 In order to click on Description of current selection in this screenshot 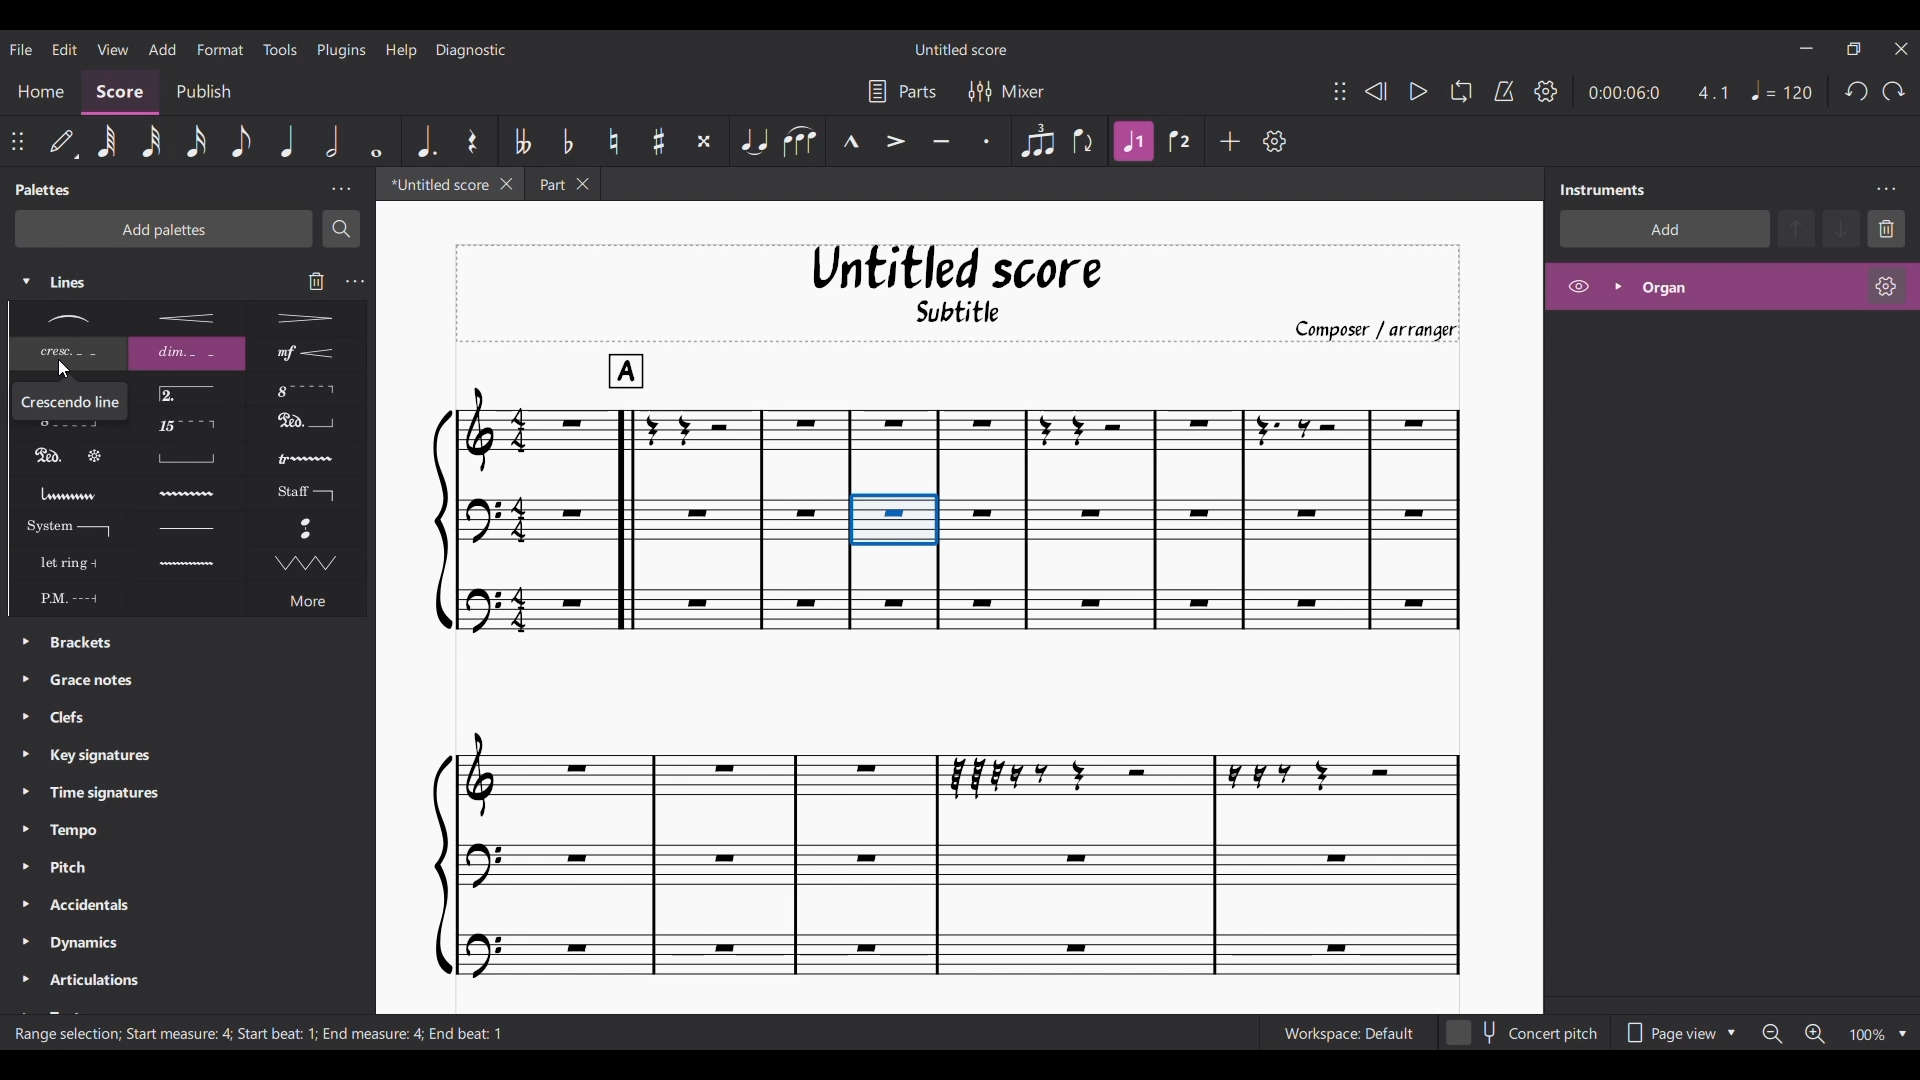, I will do `click(258, 1034)`.